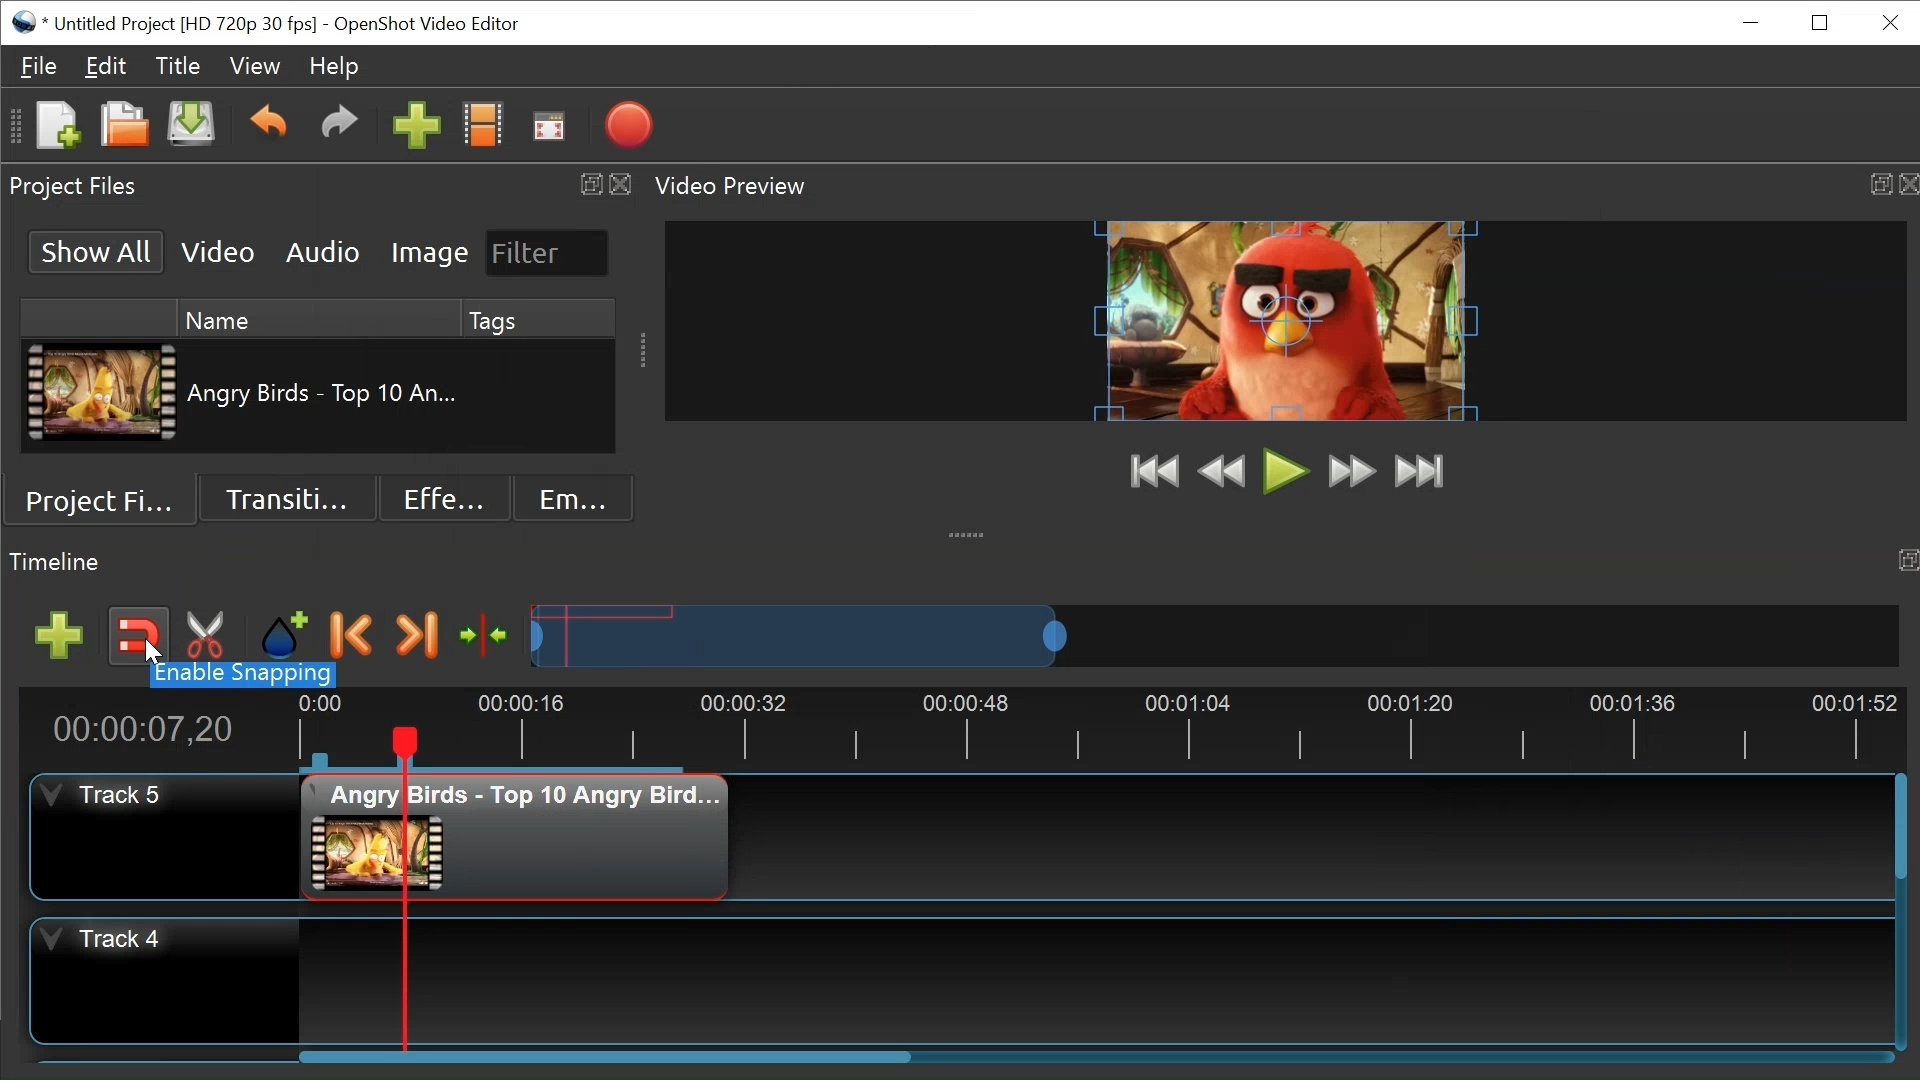 This screenshot has height=1080, width=1920. Describe the element at coordinates (431, 24) in the screenshot. I see `OpenShot Video Editor` at that location.